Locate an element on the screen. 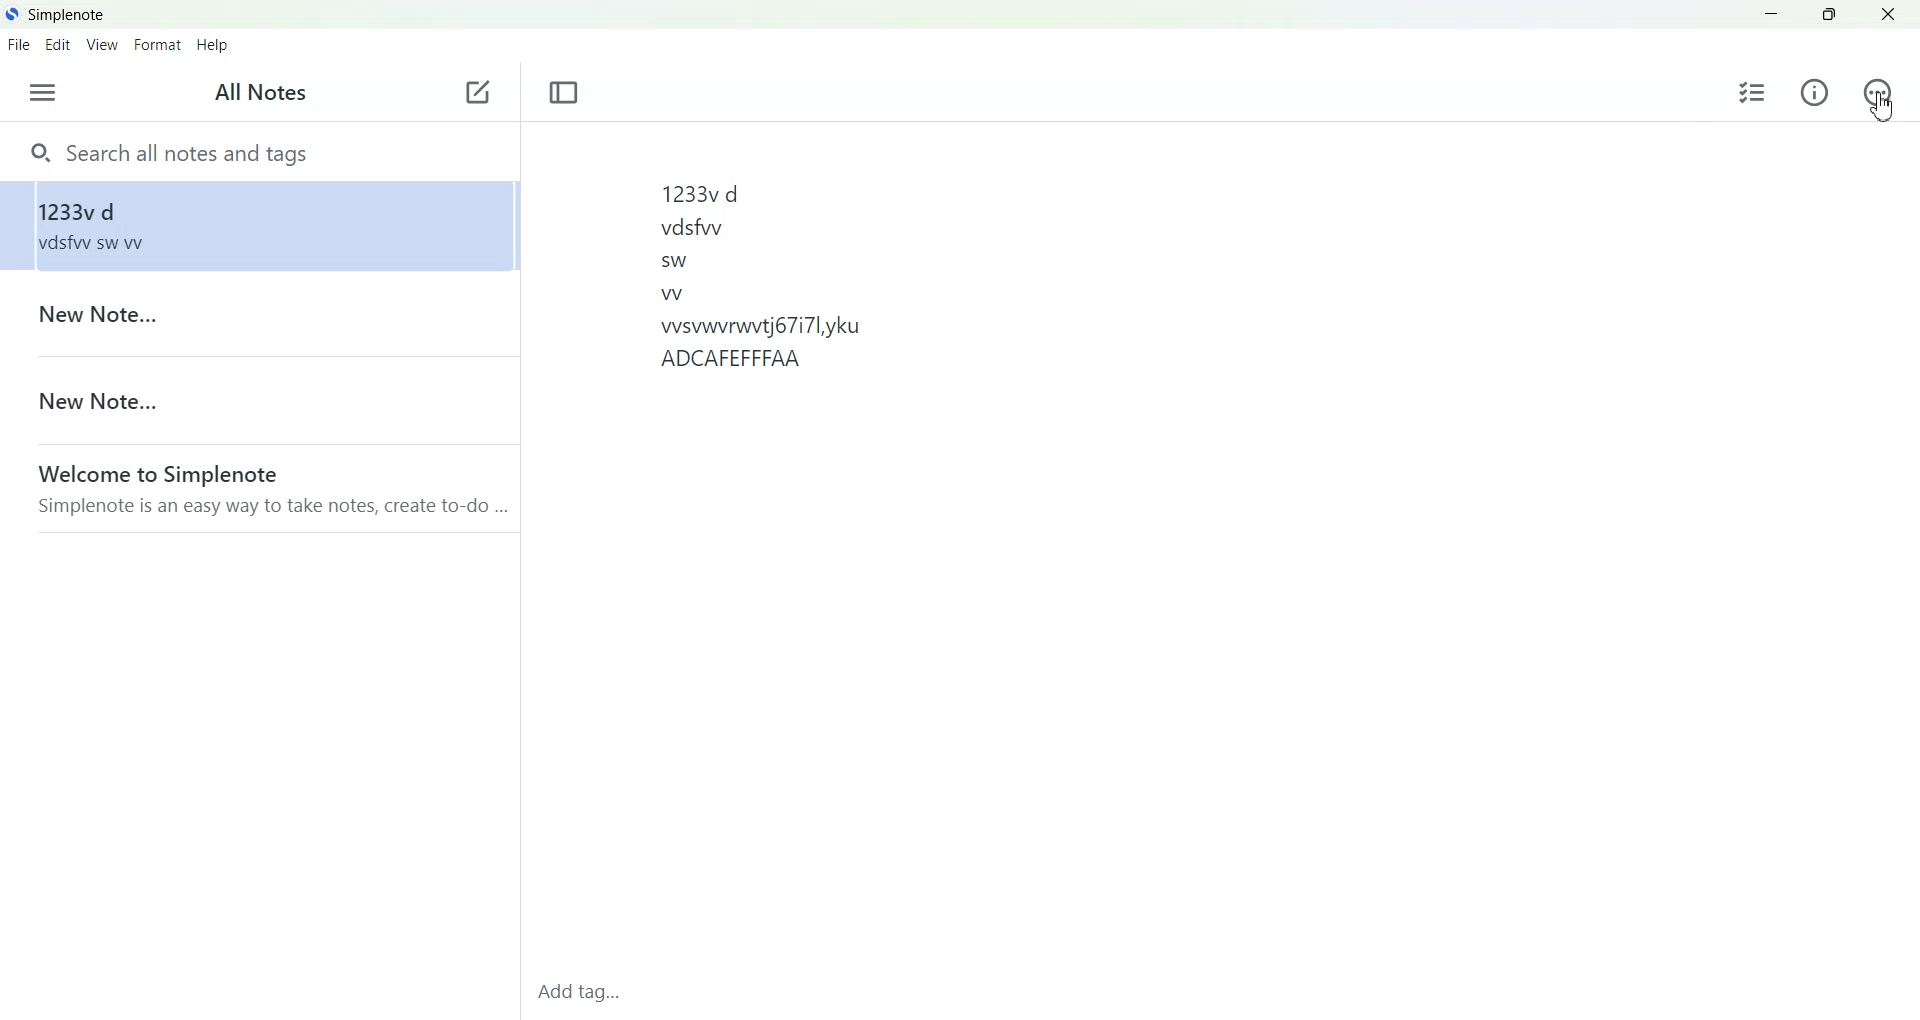 The width and height of the screenshot is (1920, 1020). Toggle focus mode is located at coordinates (564, 93).